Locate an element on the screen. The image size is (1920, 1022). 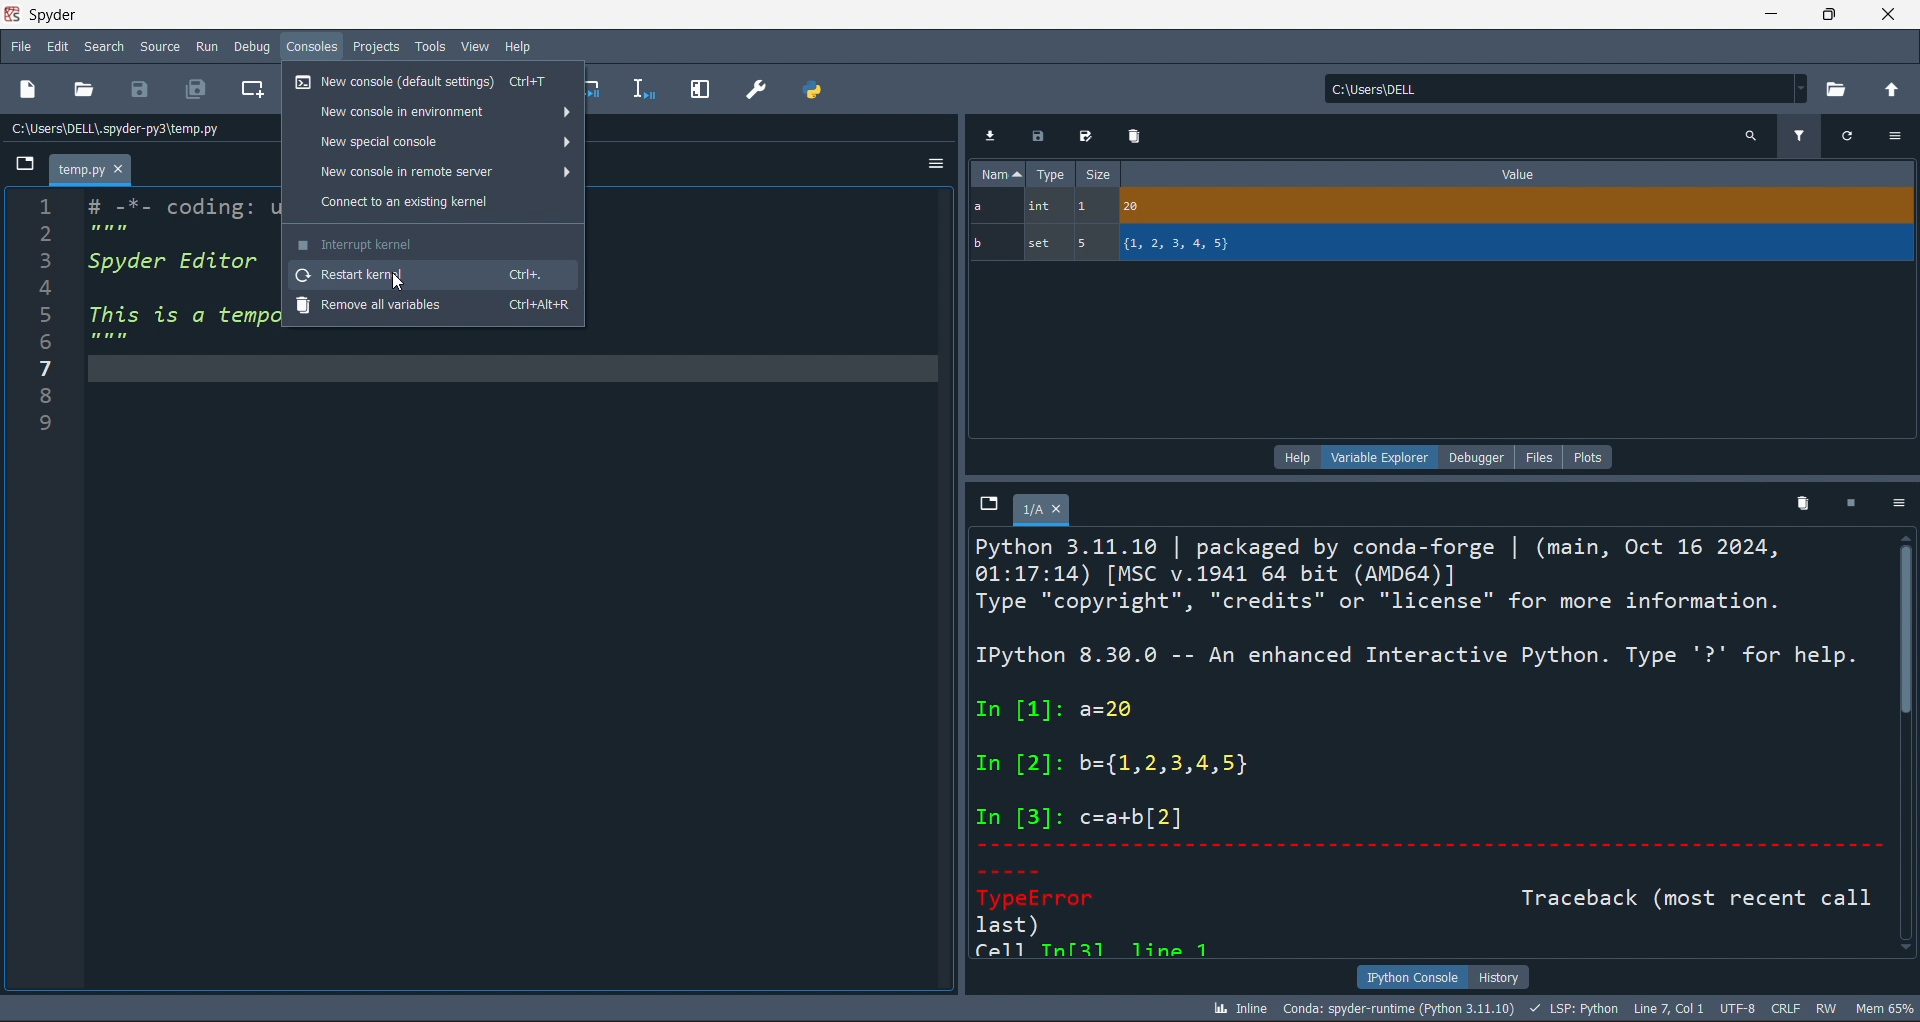
LSP: PYTHON is located at coordinates (1574, 1007).